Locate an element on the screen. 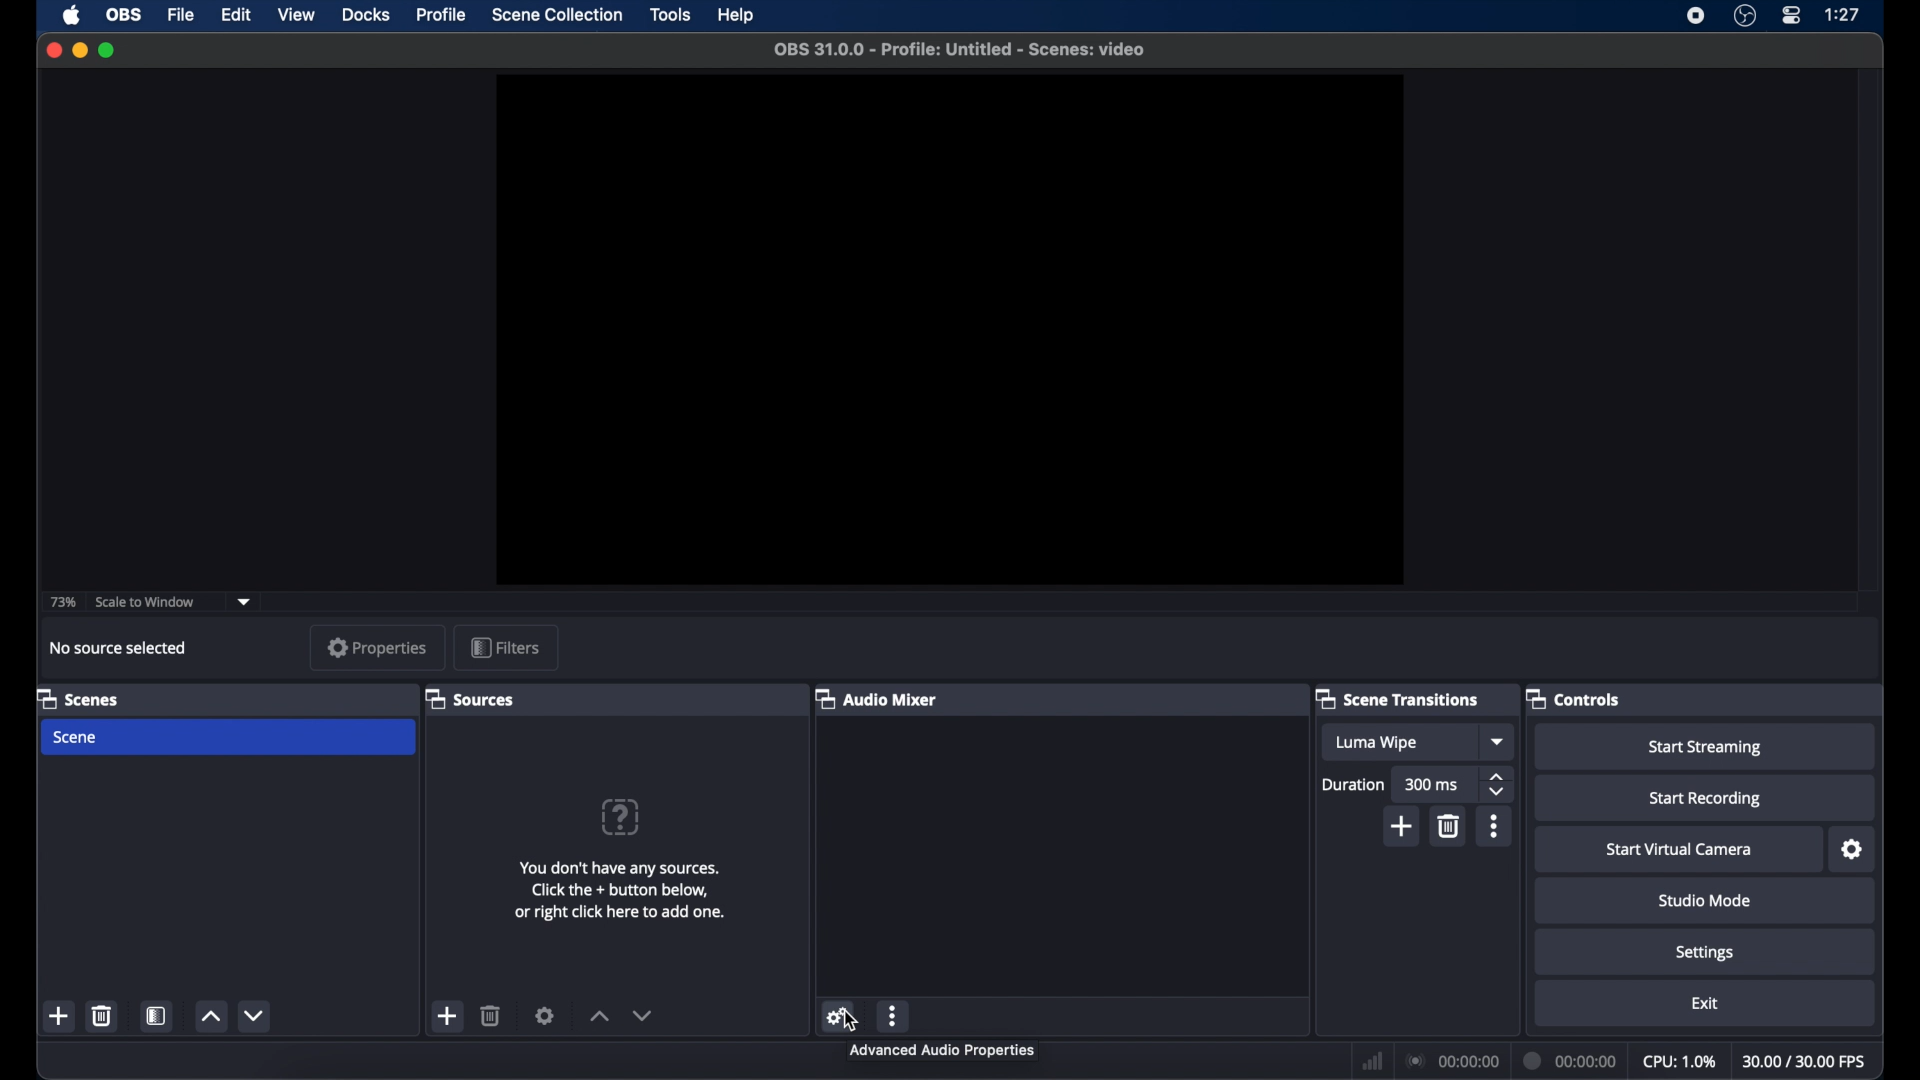  increment is located at coordinates (211, 1015).